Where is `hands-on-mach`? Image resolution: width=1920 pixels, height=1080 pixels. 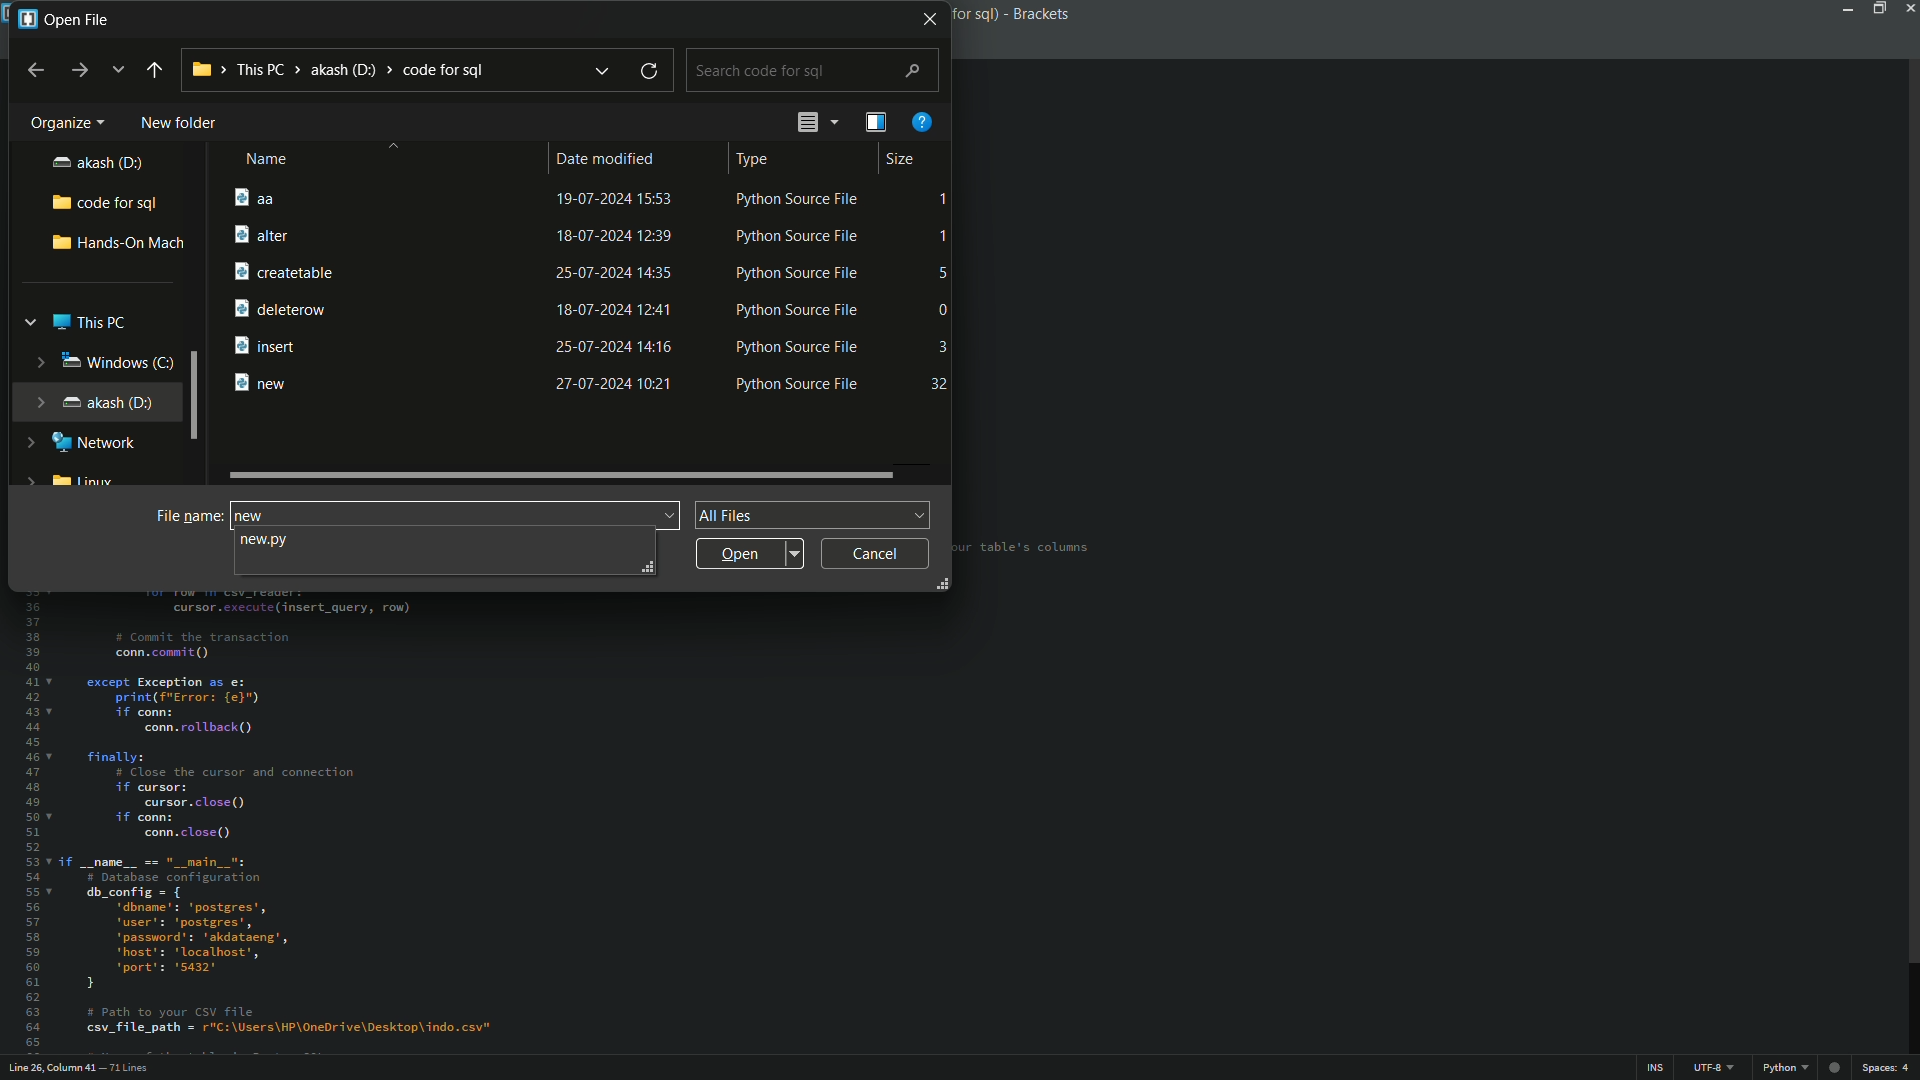 hands-on-mach is located at coordinates (117, 242).